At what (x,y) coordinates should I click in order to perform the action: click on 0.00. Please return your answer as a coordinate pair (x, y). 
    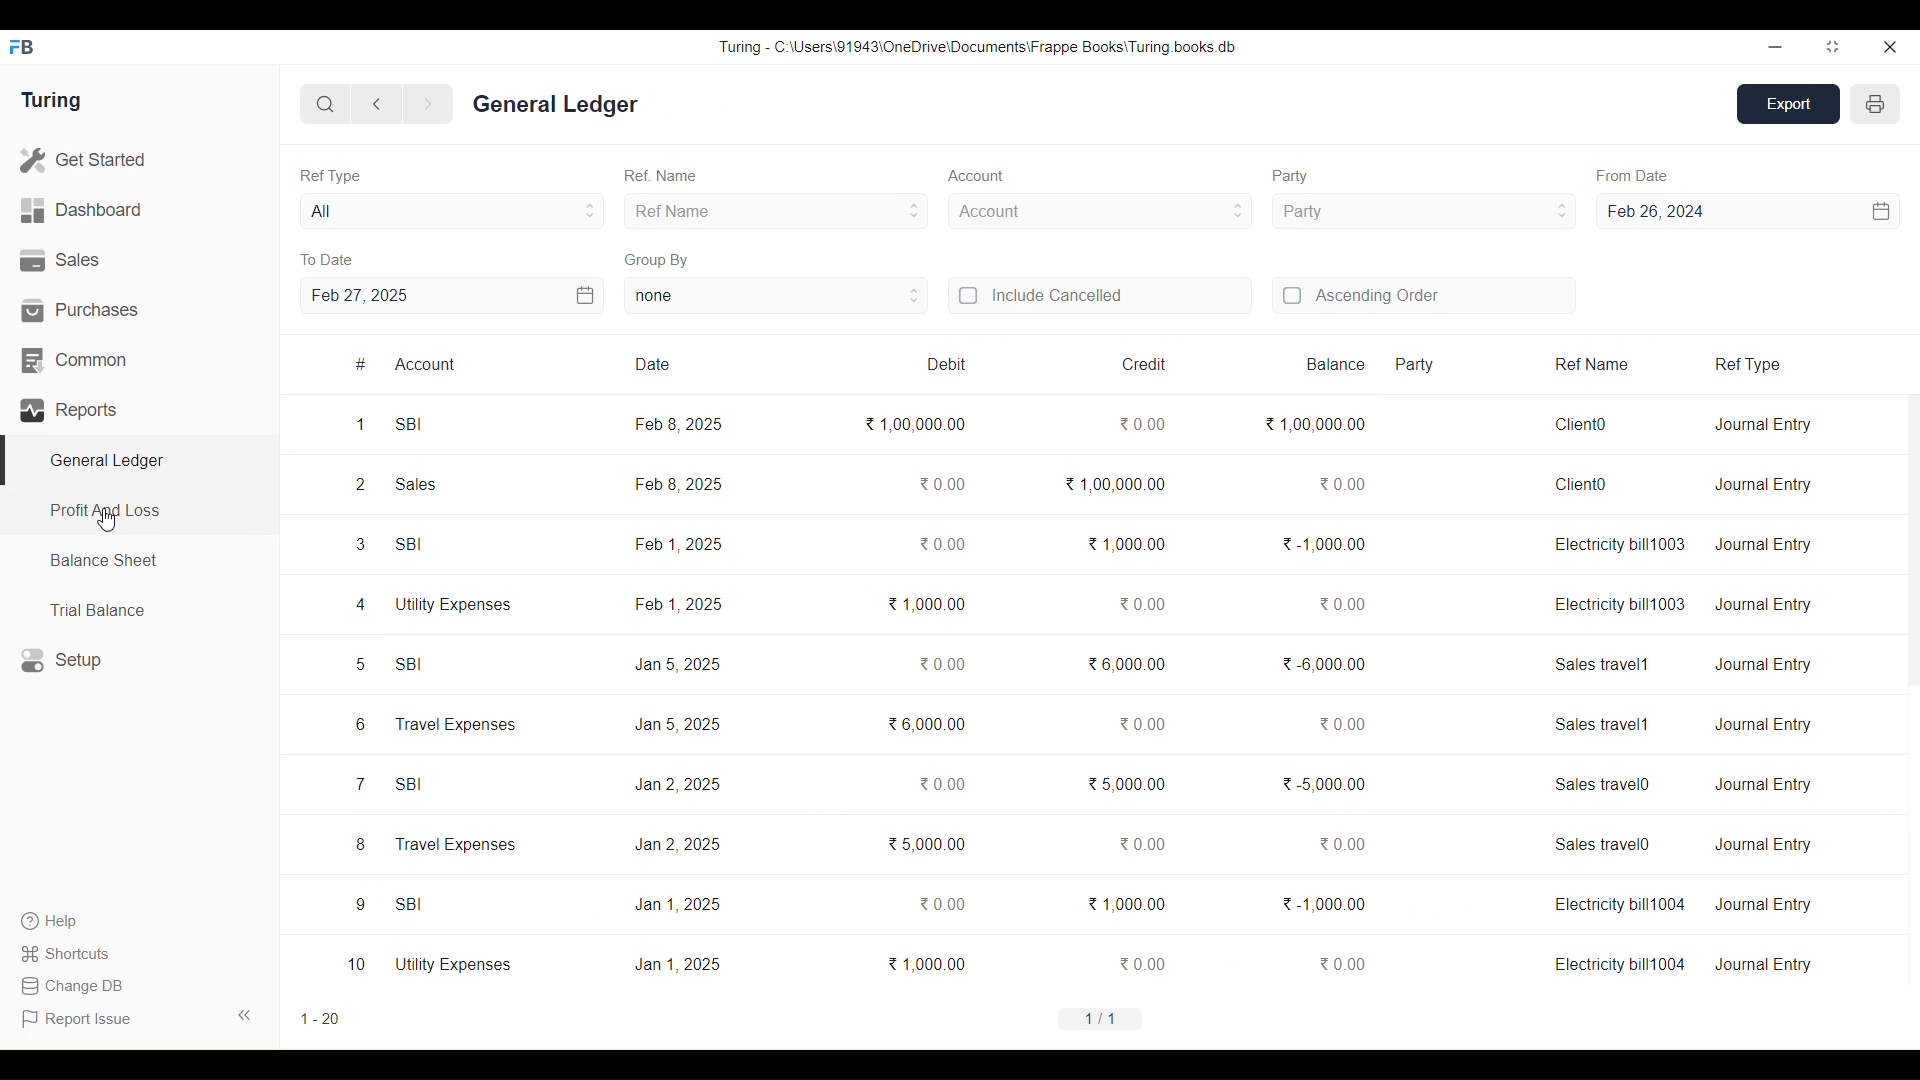
    Looking at the image, I should click on (942, 544).